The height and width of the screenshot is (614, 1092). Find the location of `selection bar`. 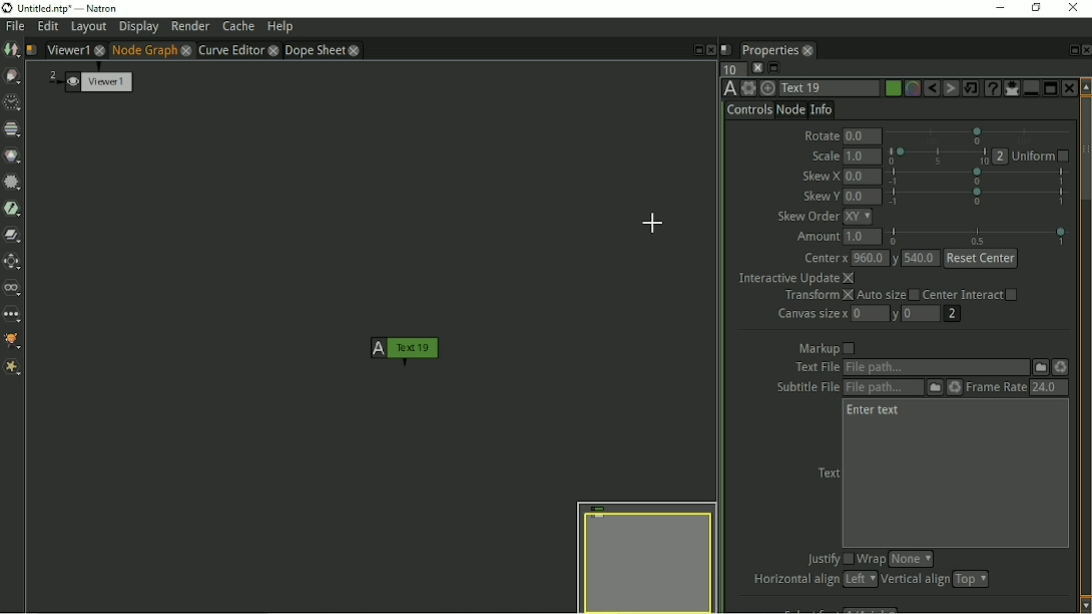

selection bar is located at coordinates (937, 156).